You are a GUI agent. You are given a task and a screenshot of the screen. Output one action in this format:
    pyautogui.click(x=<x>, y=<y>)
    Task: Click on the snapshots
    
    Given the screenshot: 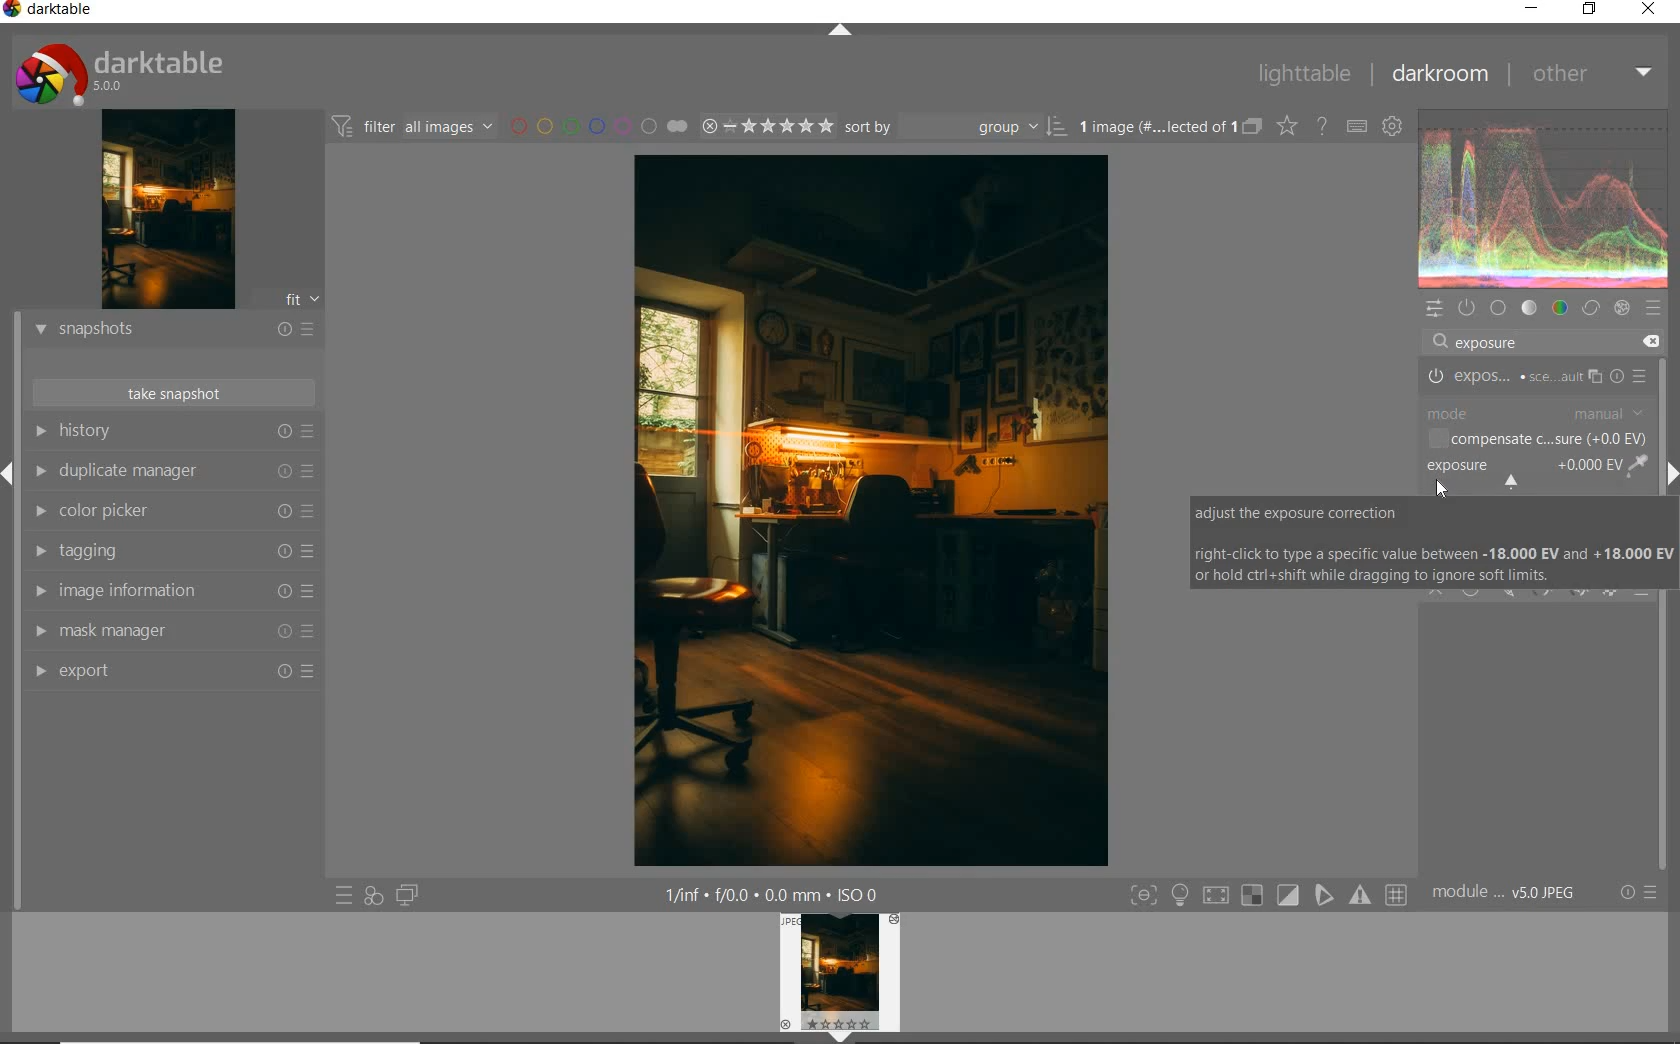 What is the action you would take?
    pyautogui.click(x=171, y=330)
    